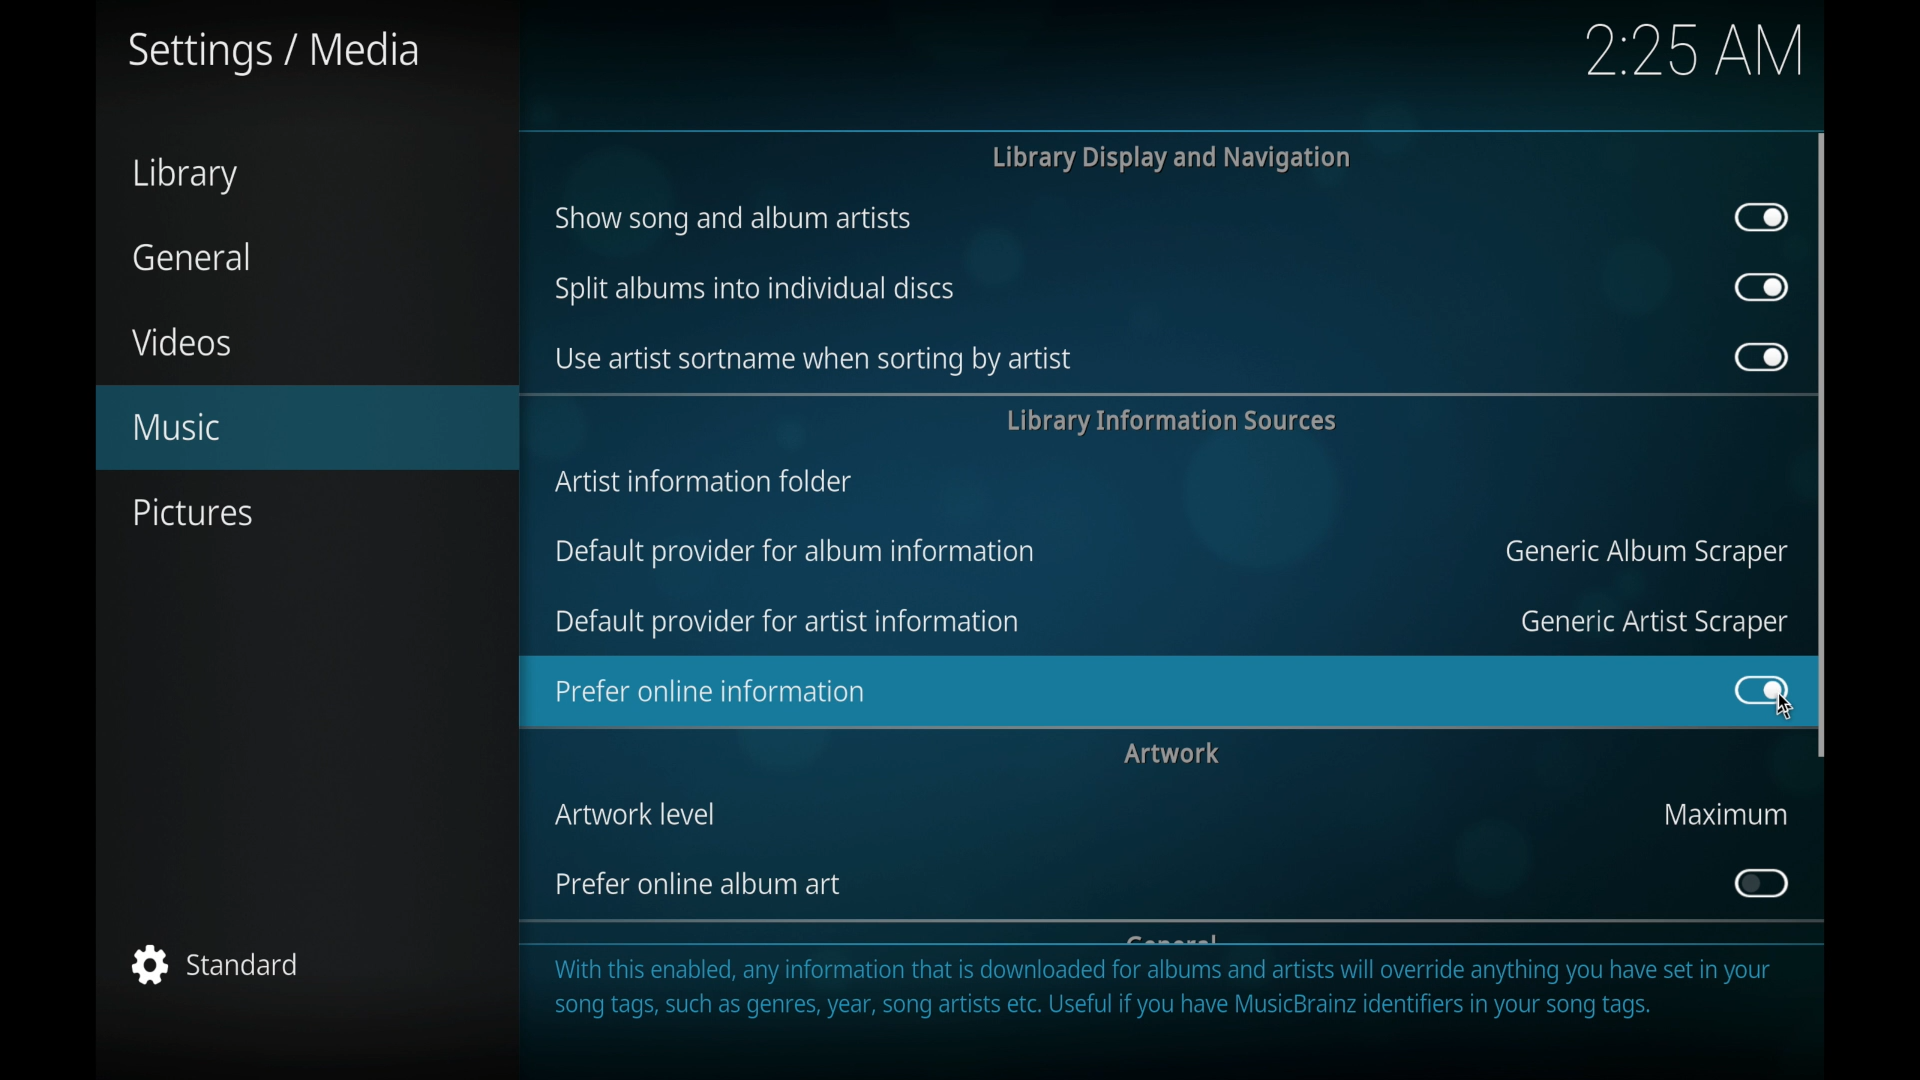 The image size is (1920, 1080). I want to click on maximum, so click(1723, 814).